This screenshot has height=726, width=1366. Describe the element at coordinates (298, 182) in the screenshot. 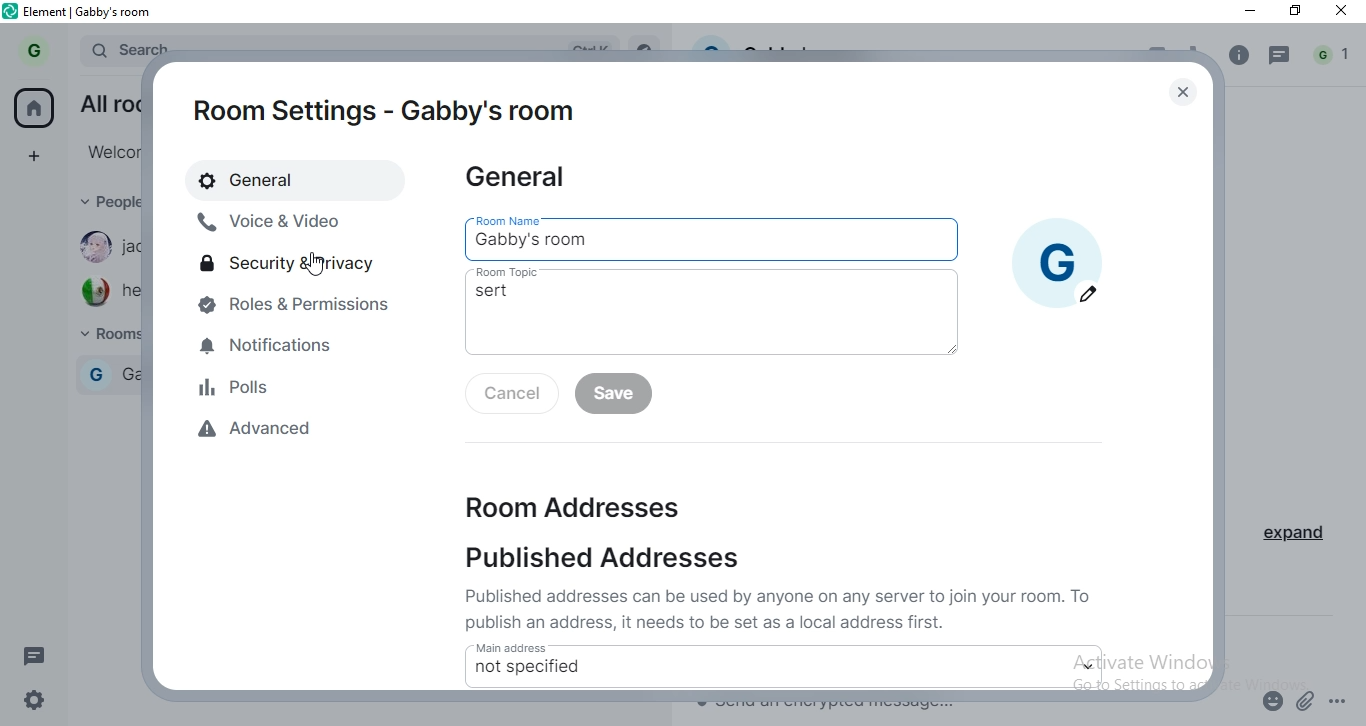

I see `general` at that location.